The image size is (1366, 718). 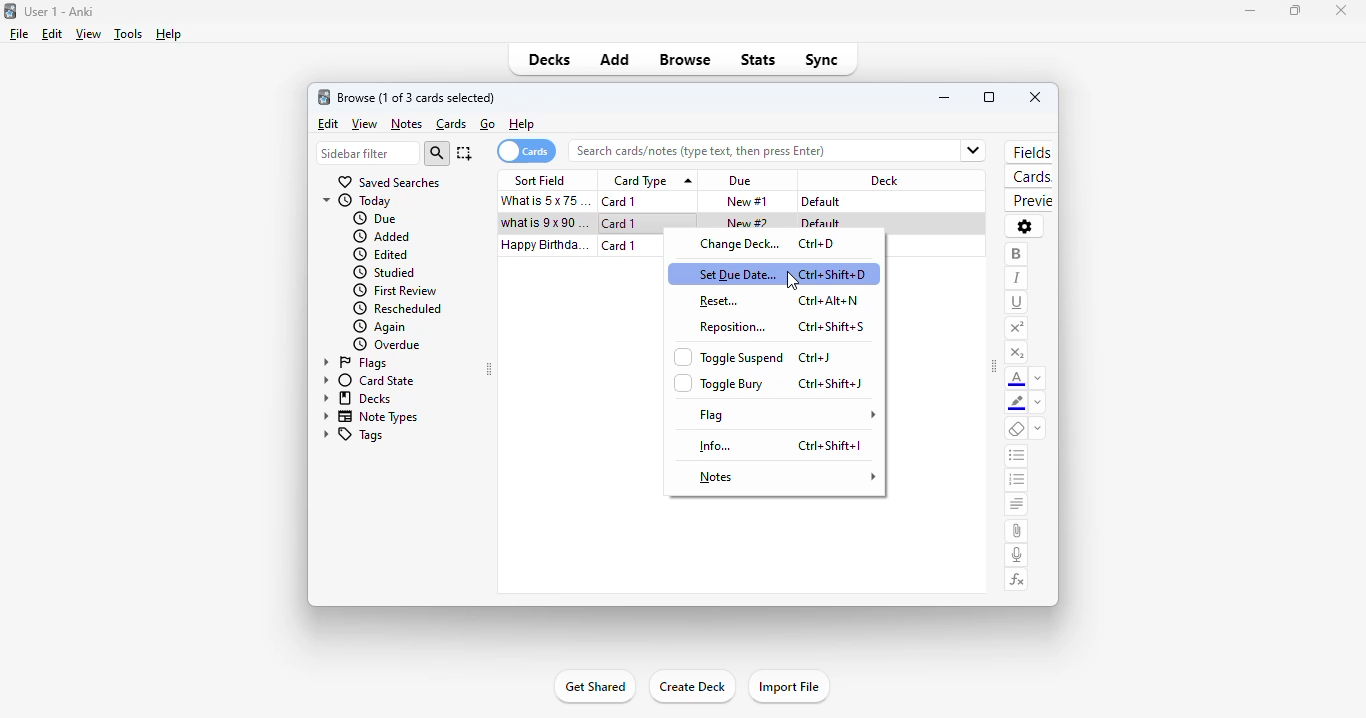 What do you see at coordinates (368, 417) in the screenshot?
I see `note types` at bounding box center [368, 417].